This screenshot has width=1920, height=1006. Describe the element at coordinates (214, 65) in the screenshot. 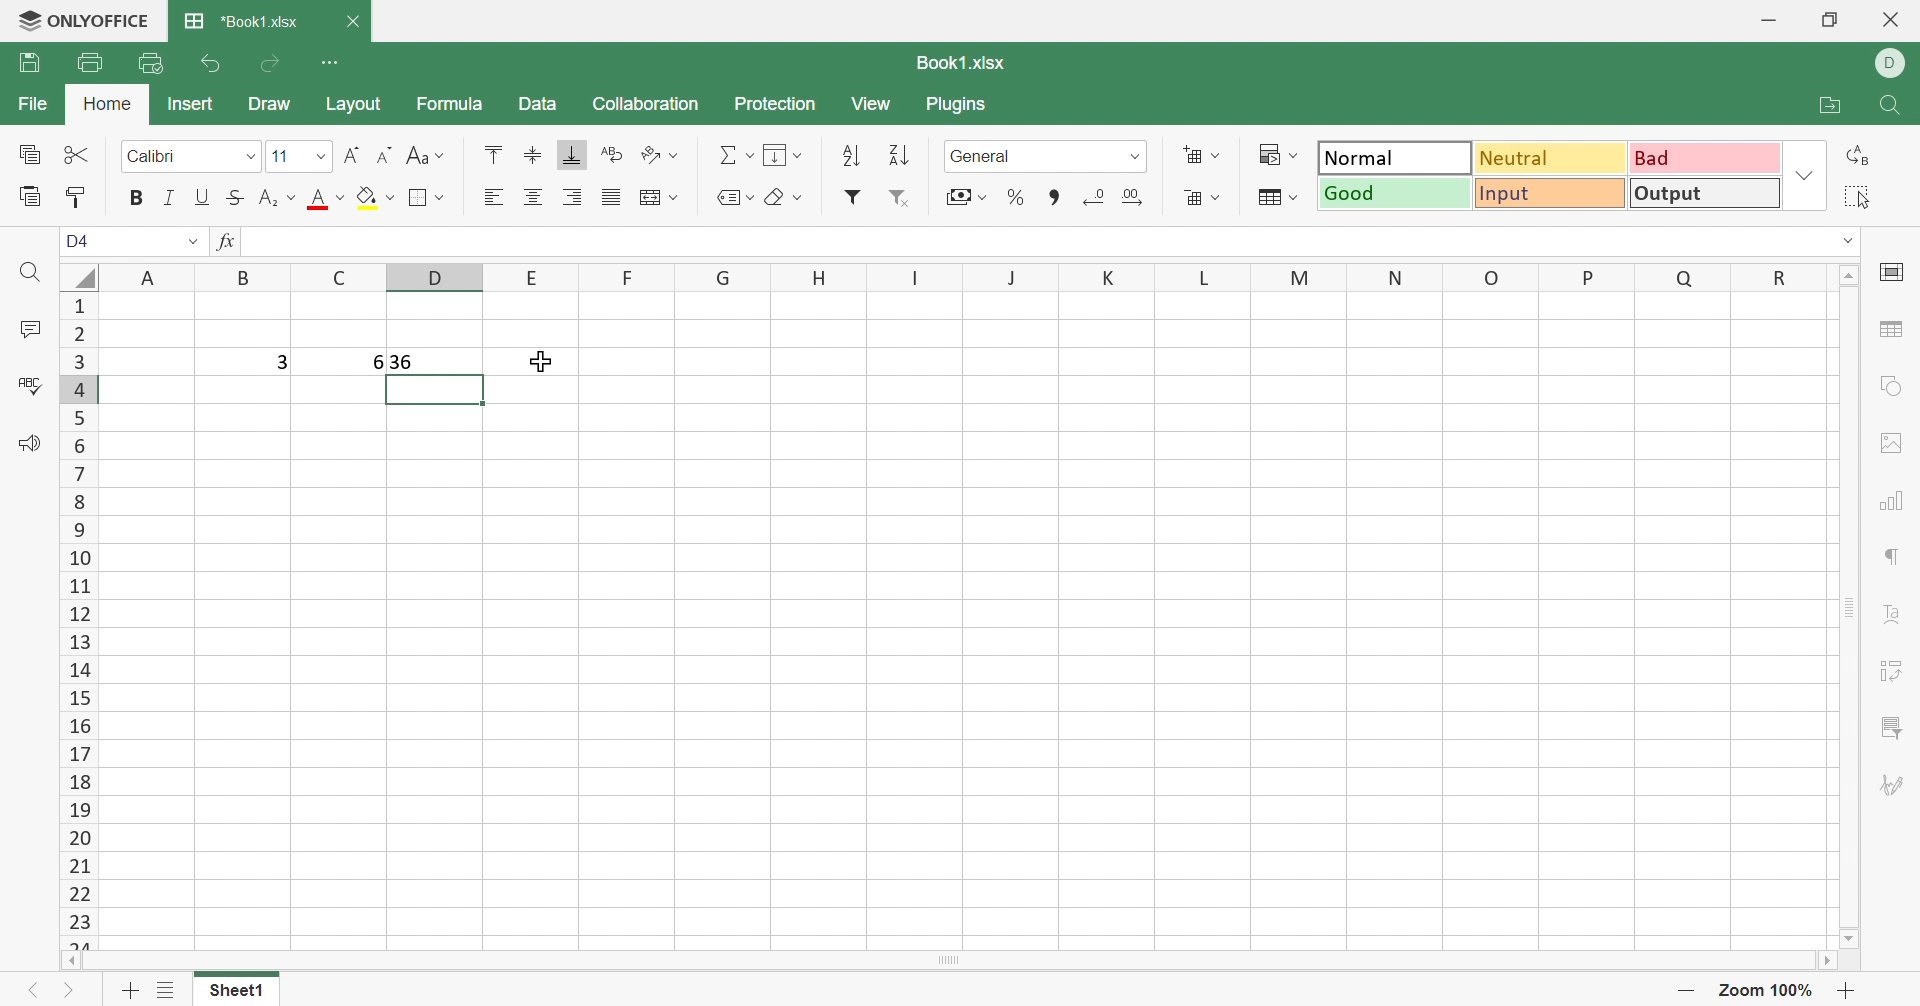

I see `Undo` at that location.